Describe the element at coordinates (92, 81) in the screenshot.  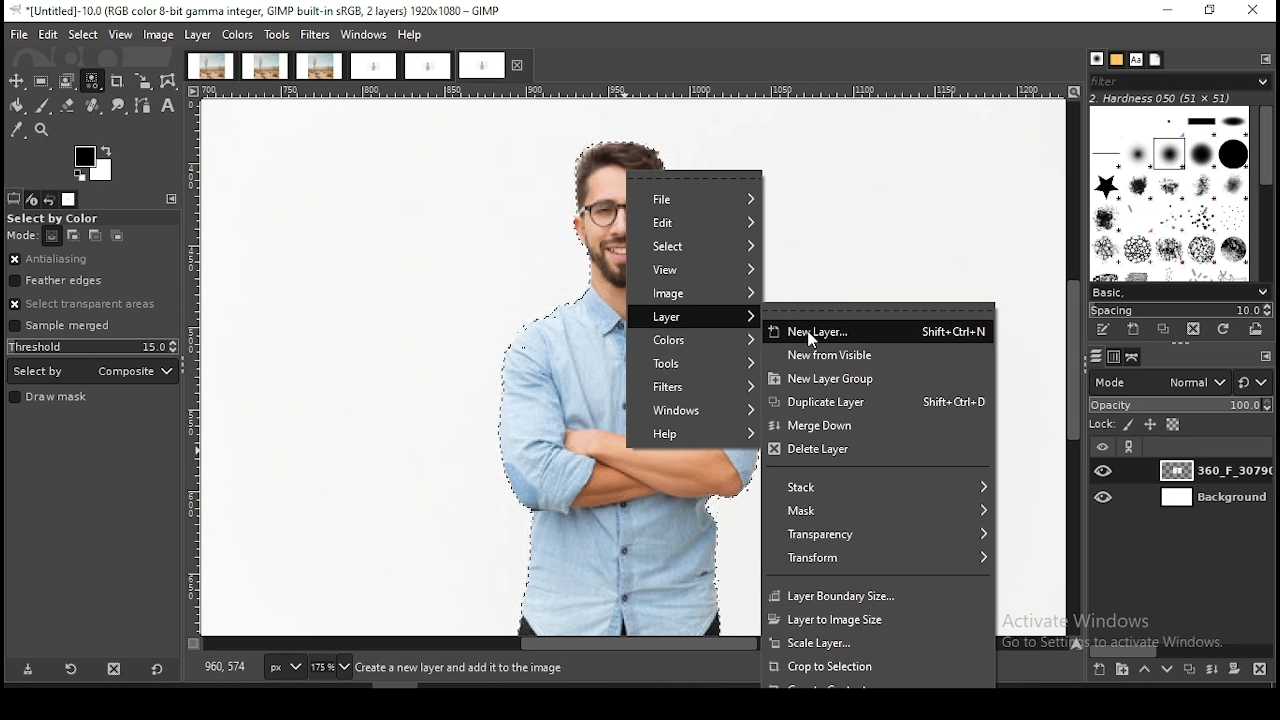
I see `select by similar color` at that location.